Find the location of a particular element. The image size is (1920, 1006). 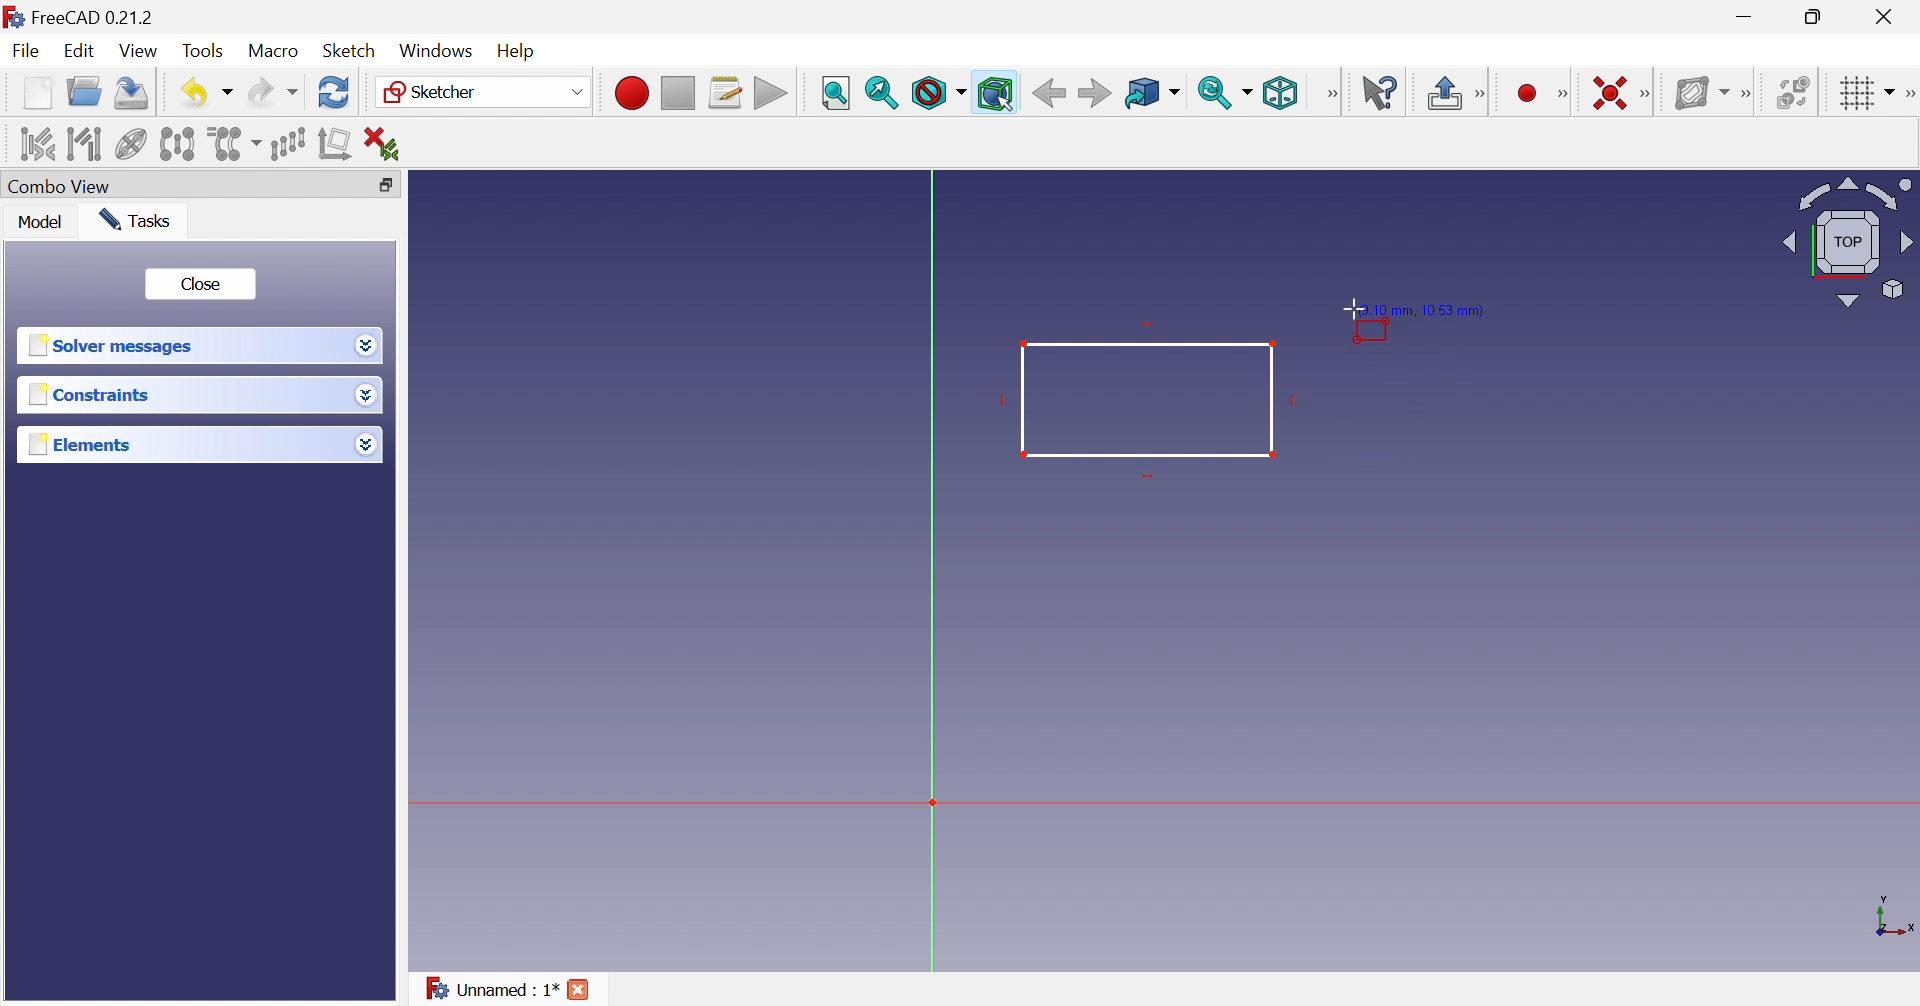

Save is located at coordinates (133, 94).